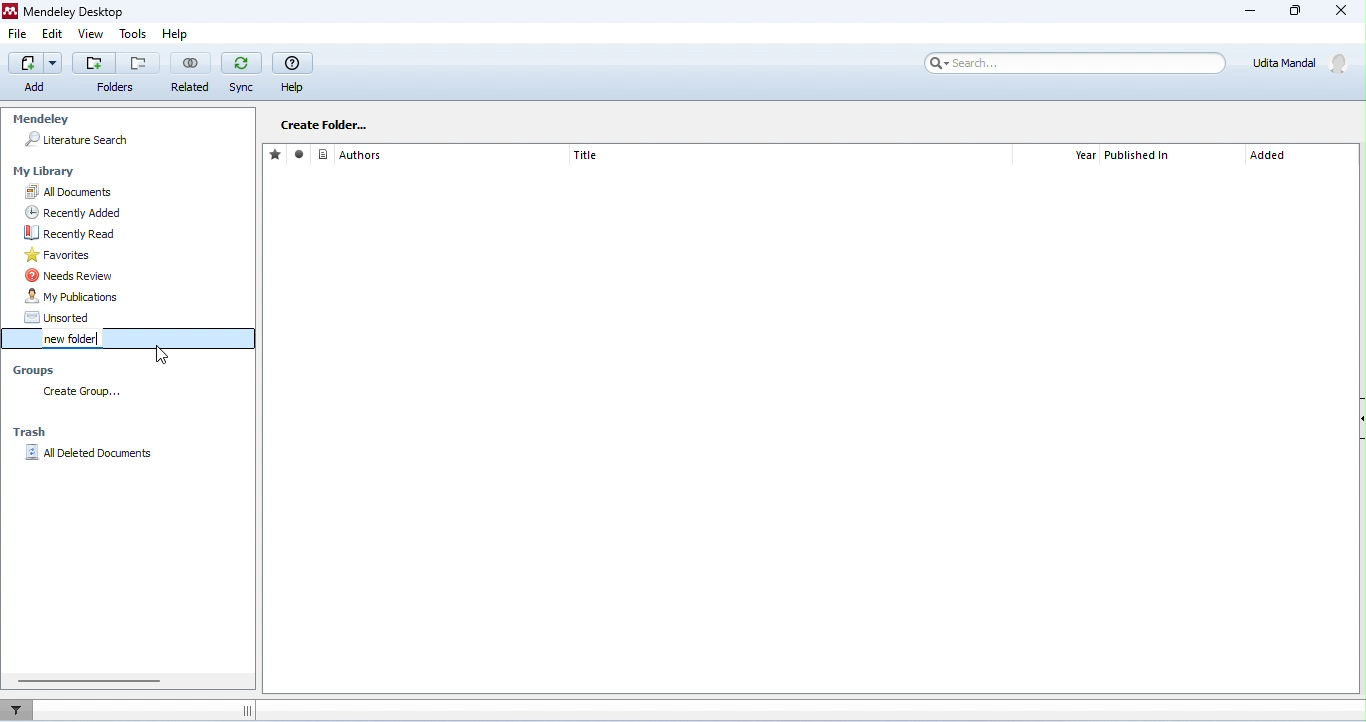 The width and height of the screenshot is (1366, 722). What do you see at coordinates (134, 34) in the screenshot?
I see `tools` at bounding box center [134, 34].